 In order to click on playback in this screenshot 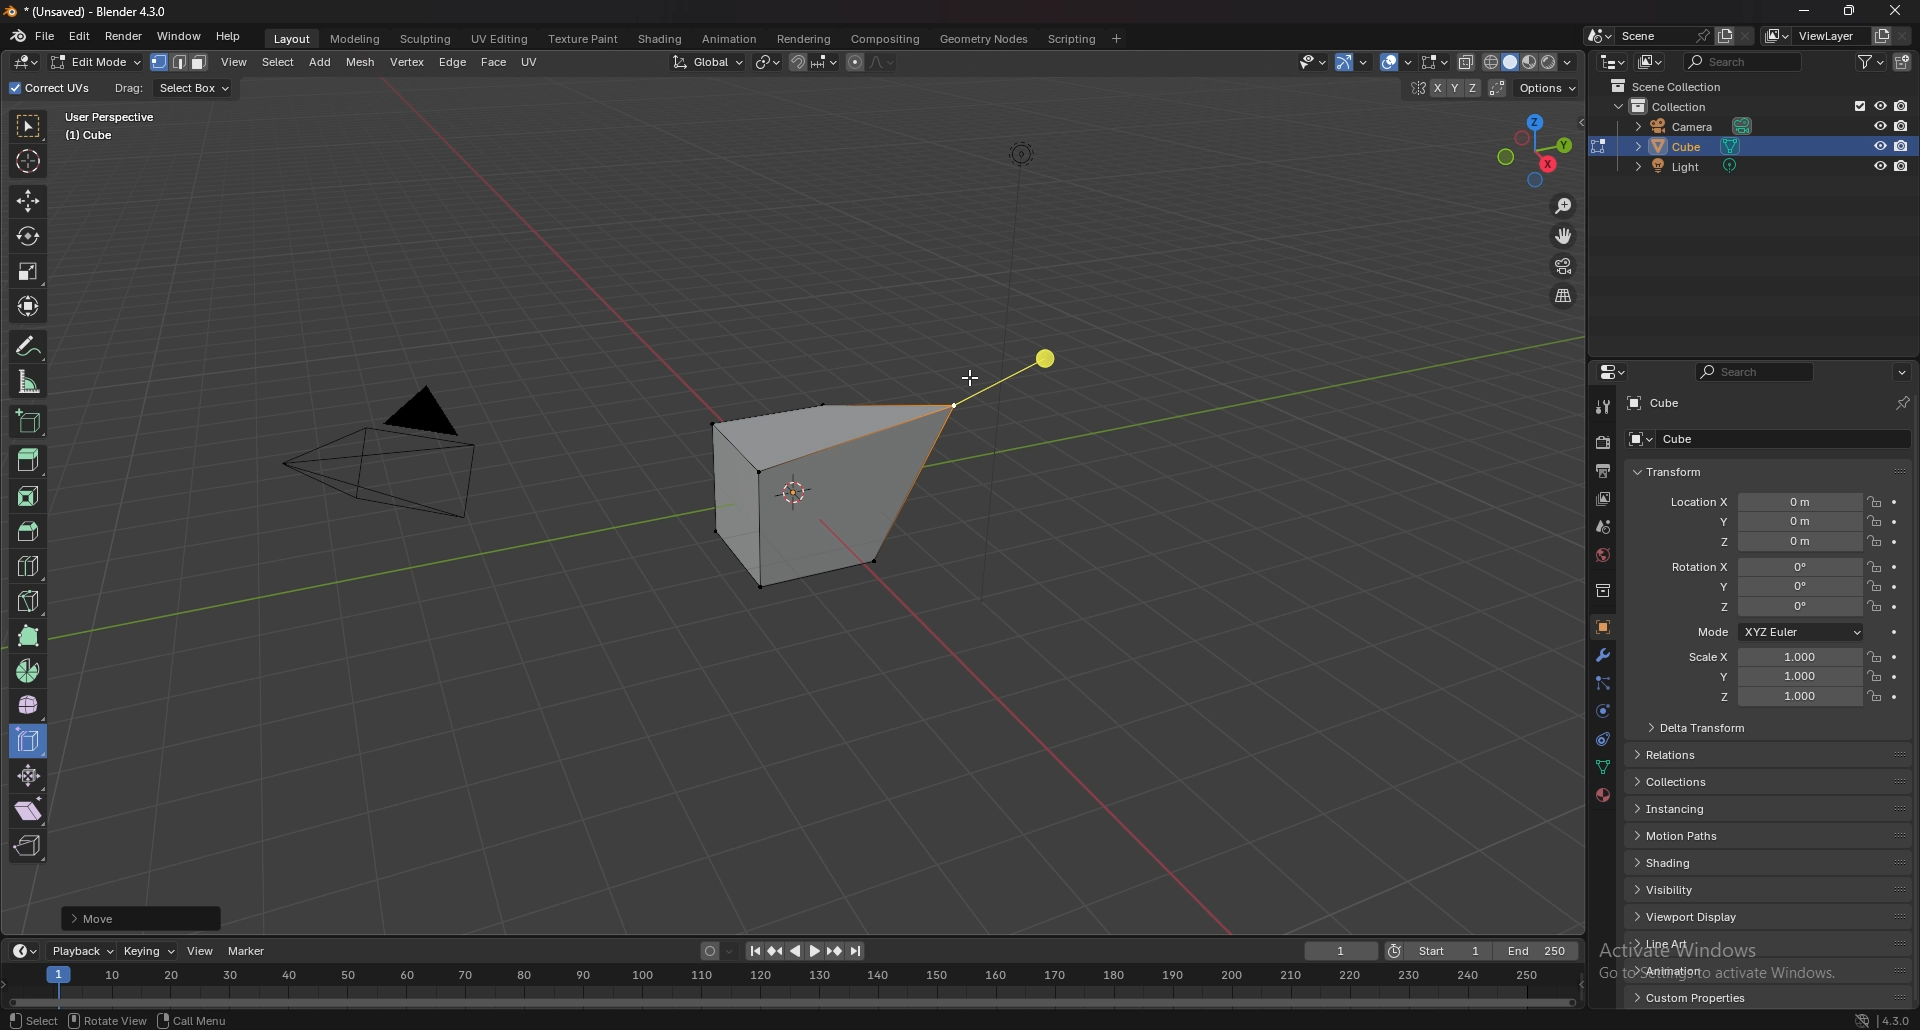, I will do `click(84, 951)`.